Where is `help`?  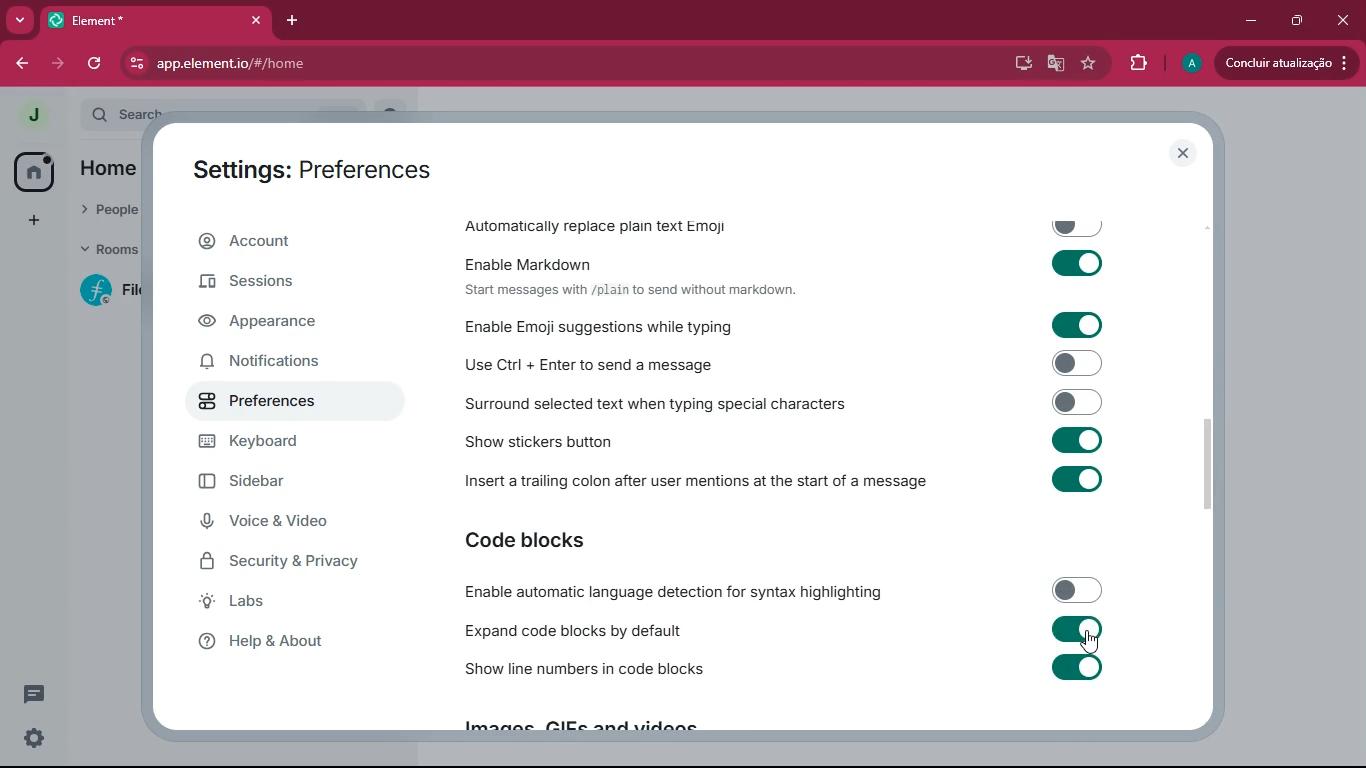
help is located at coordinates (289, 647).